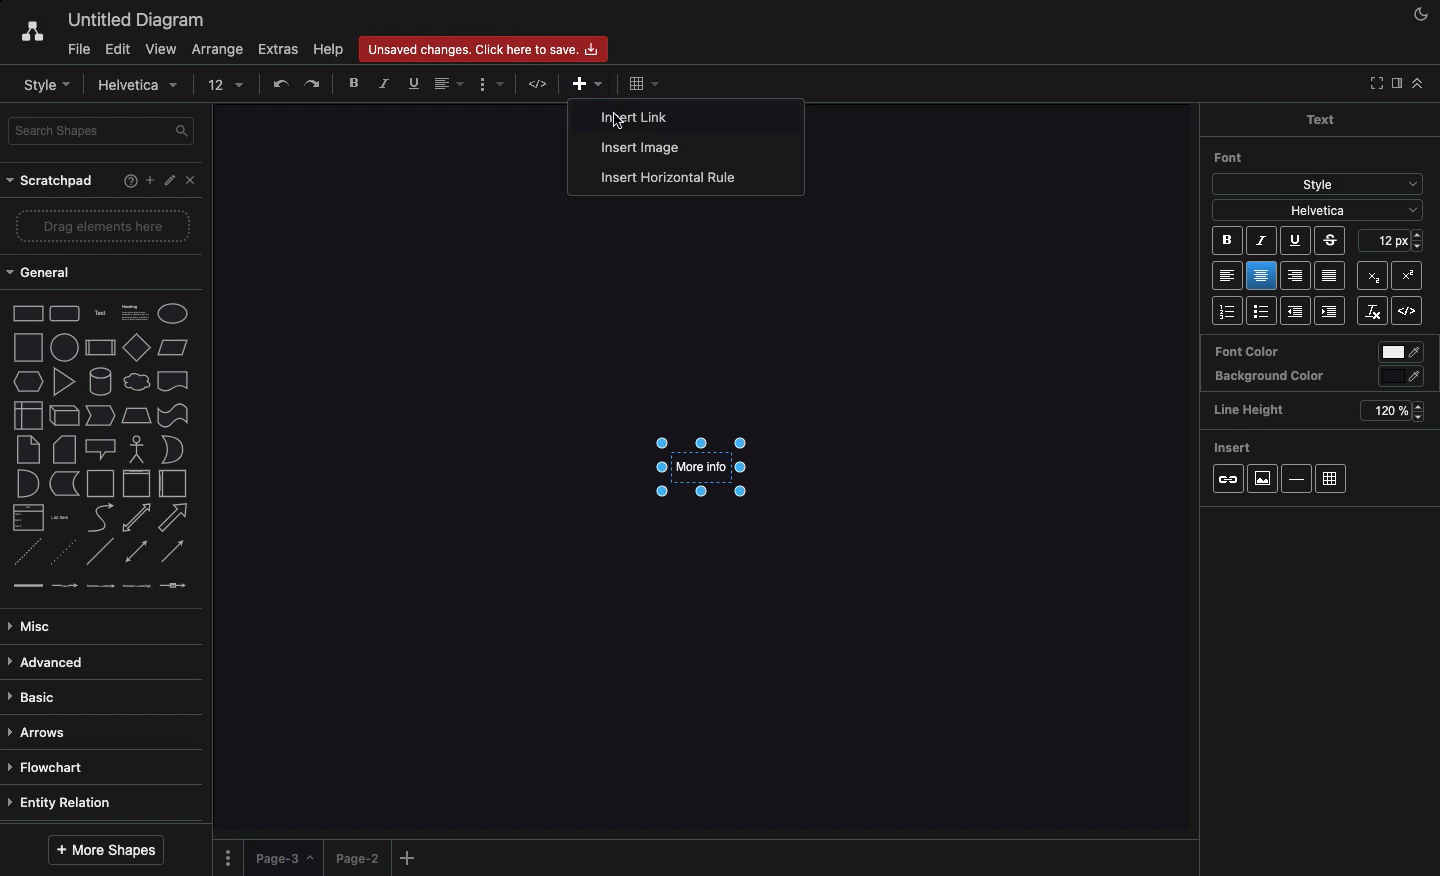 Image resolution: width=1440 pixels, height=876 pixels. I want to click on Scratchpad, so click(53, 182).